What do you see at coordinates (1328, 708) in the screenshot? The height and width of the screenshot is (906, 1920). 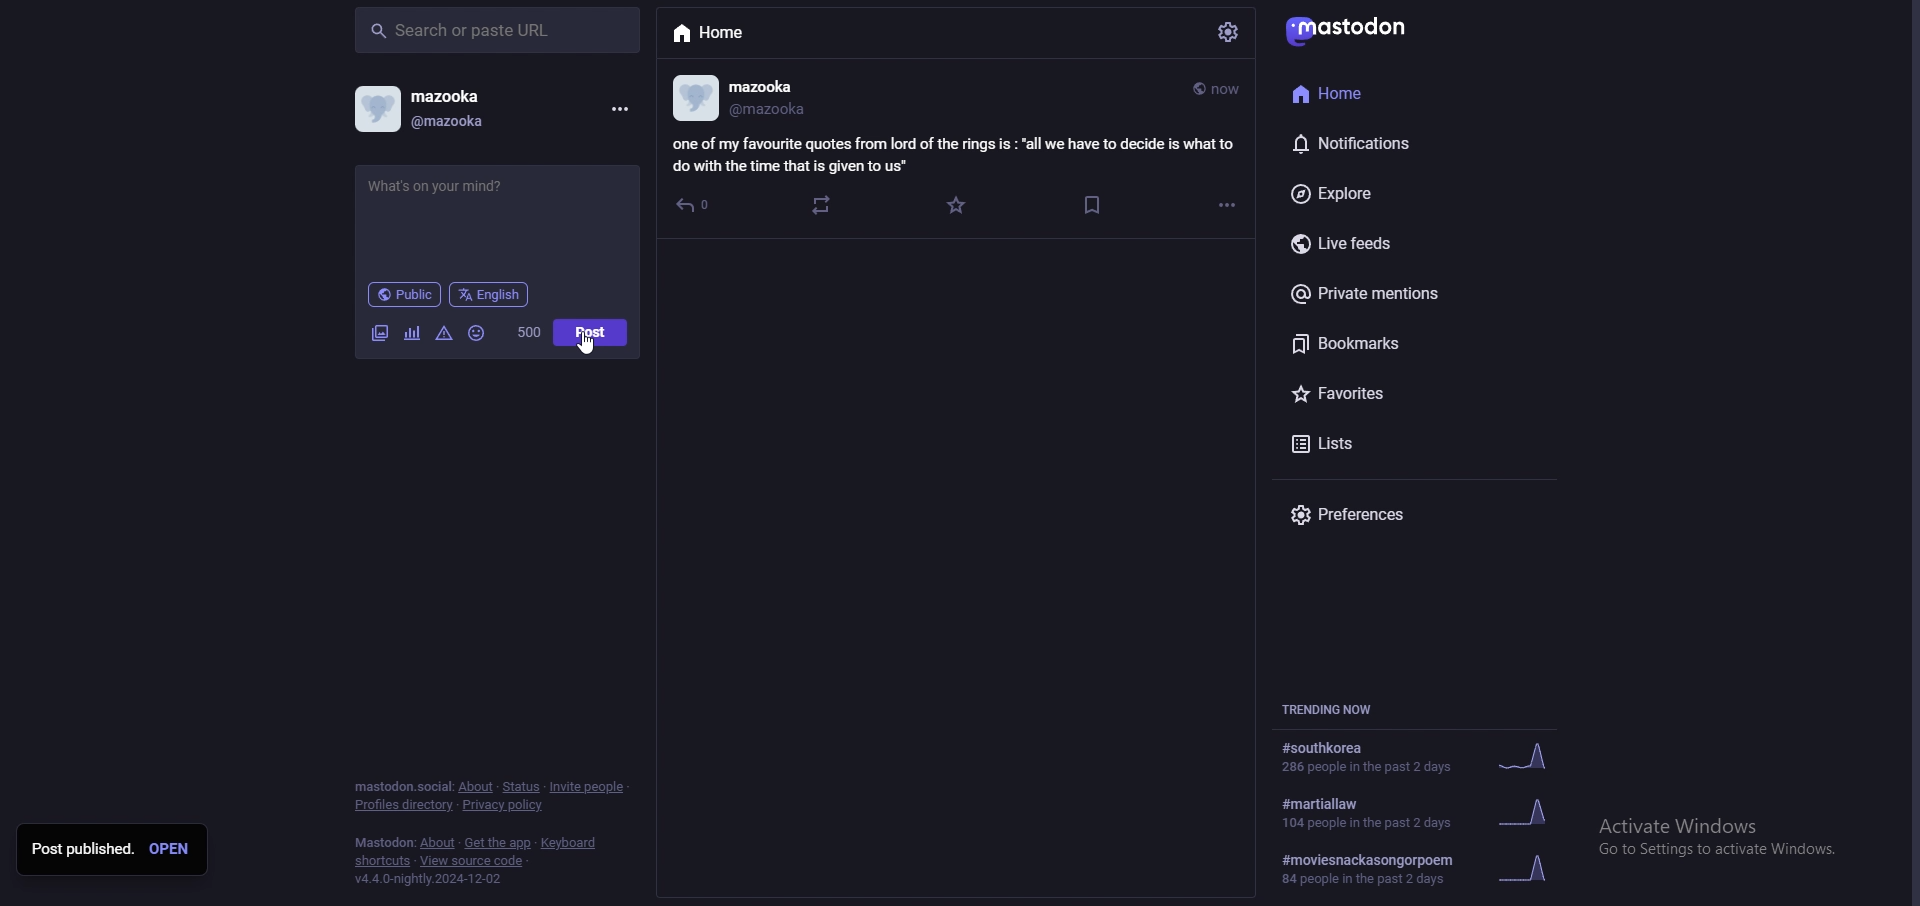 I see `trending now` at bounding box center [1328, 708].